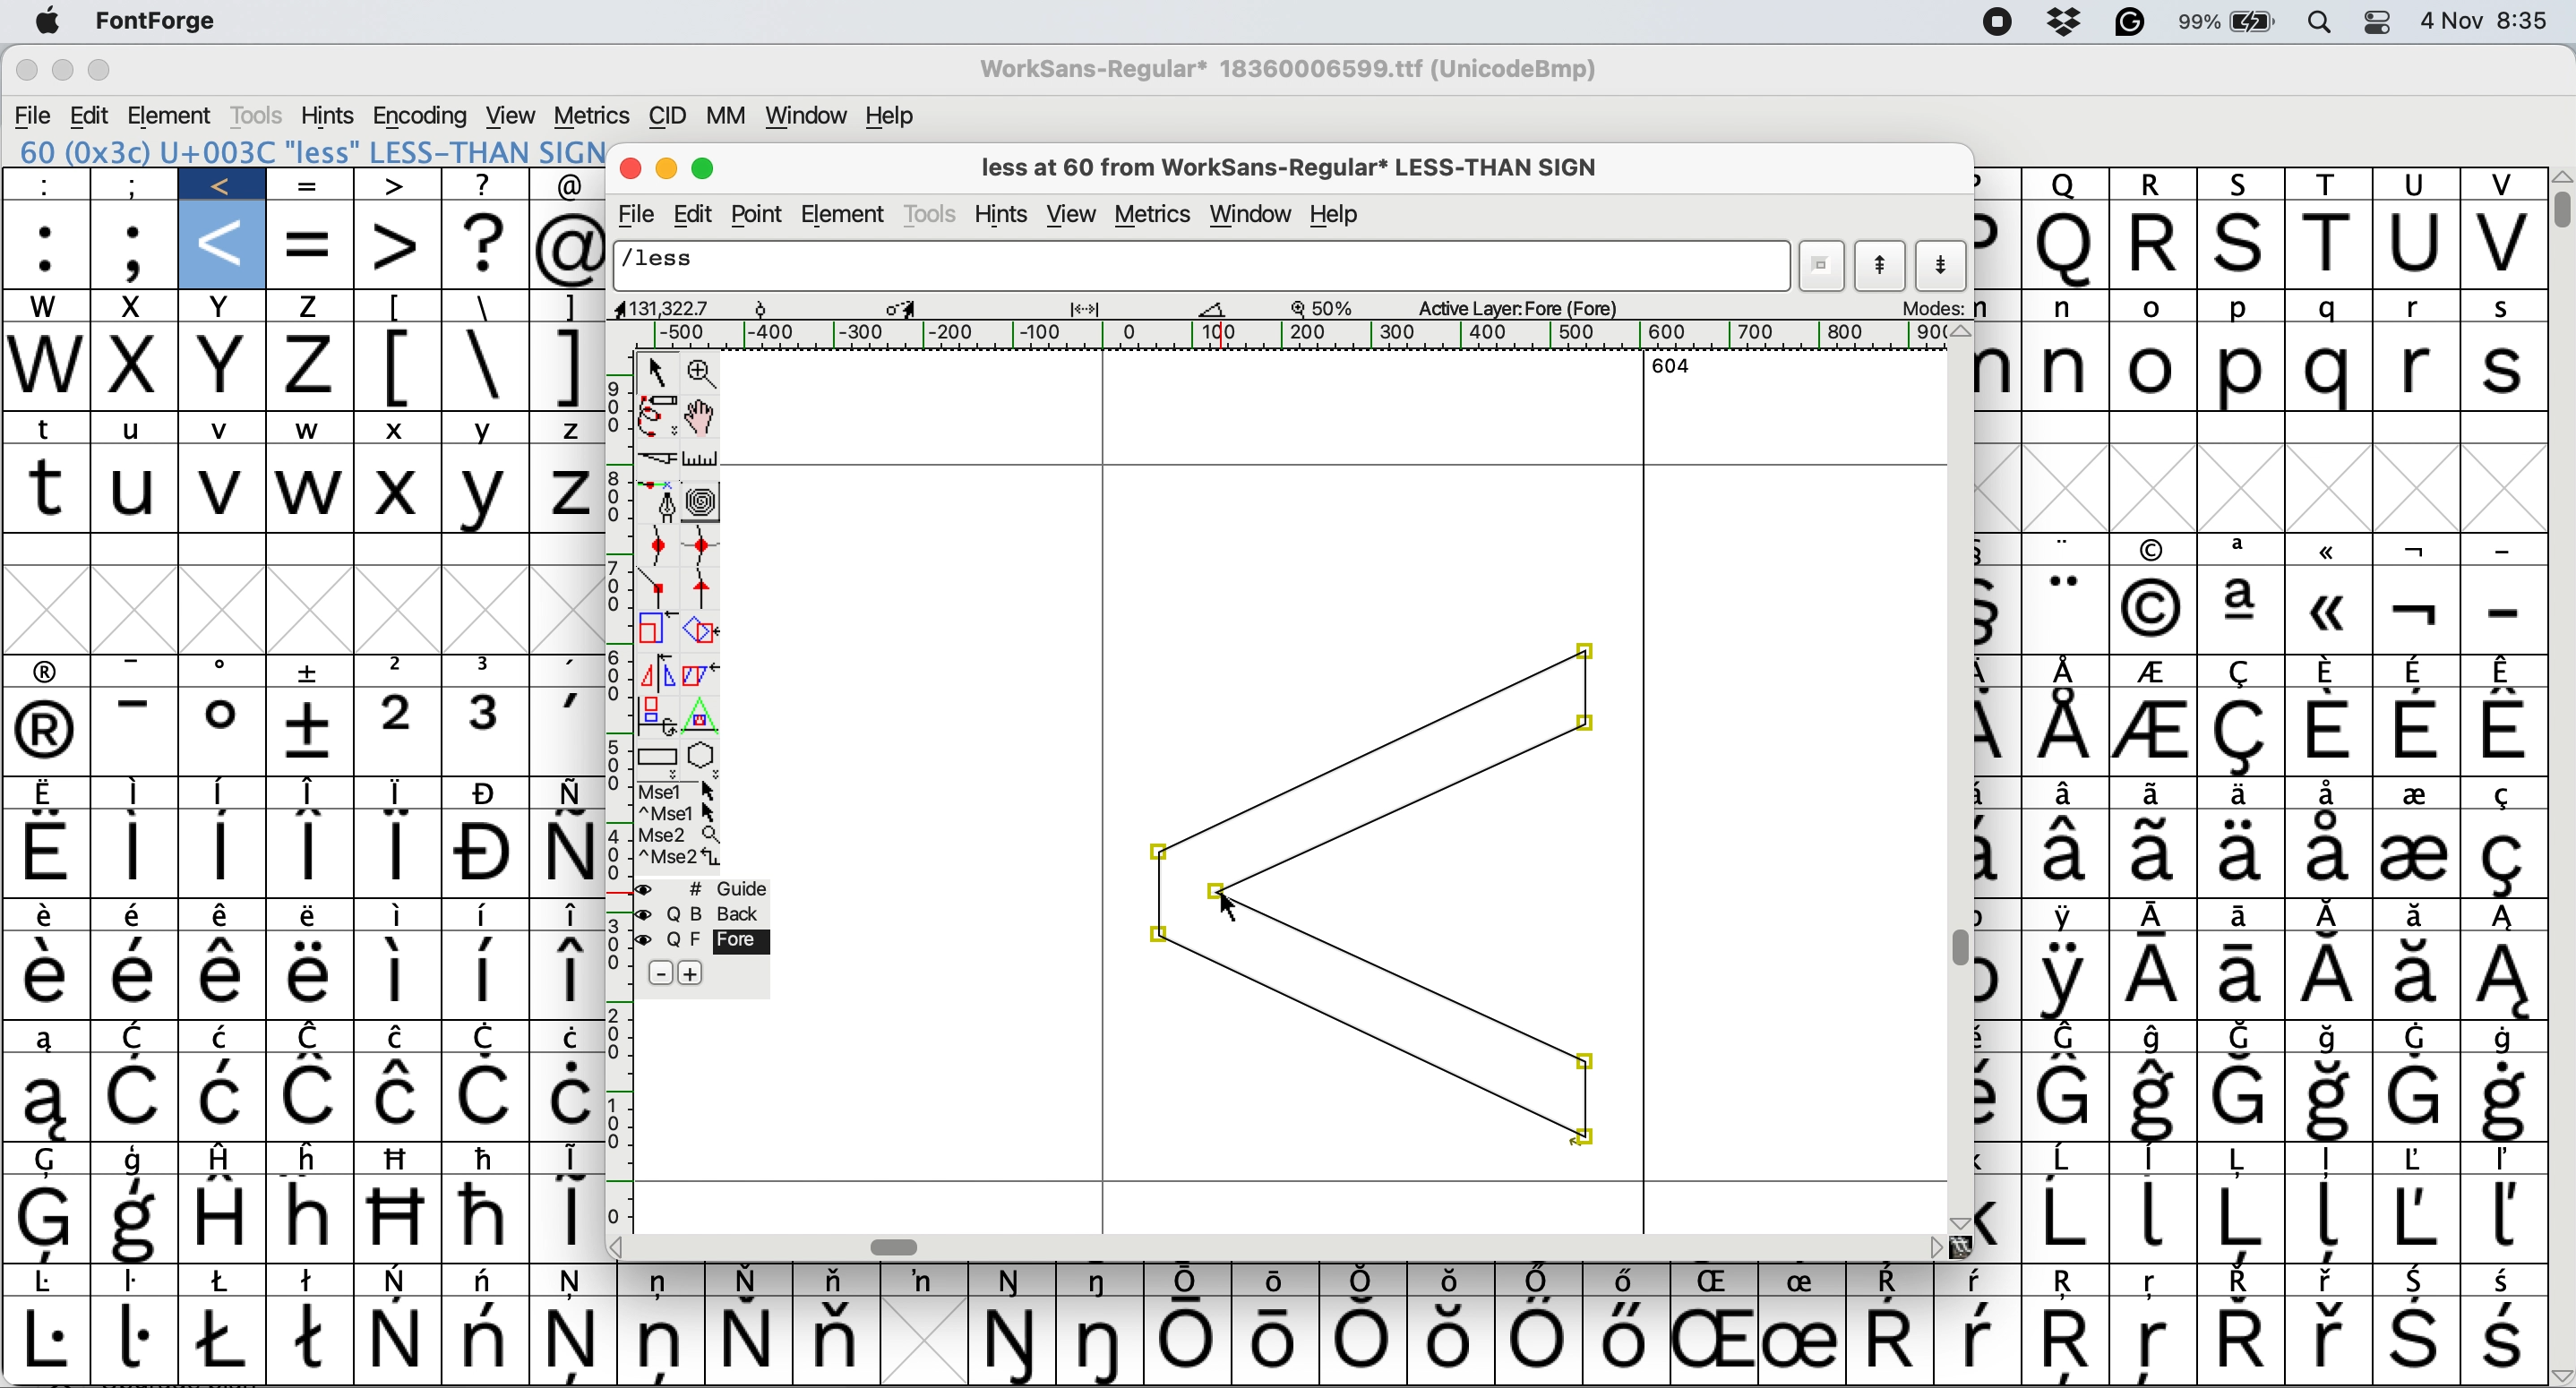  Describe the element at coordinates (2329, 1339) in the screenshot. I see `Symbol` at that location.